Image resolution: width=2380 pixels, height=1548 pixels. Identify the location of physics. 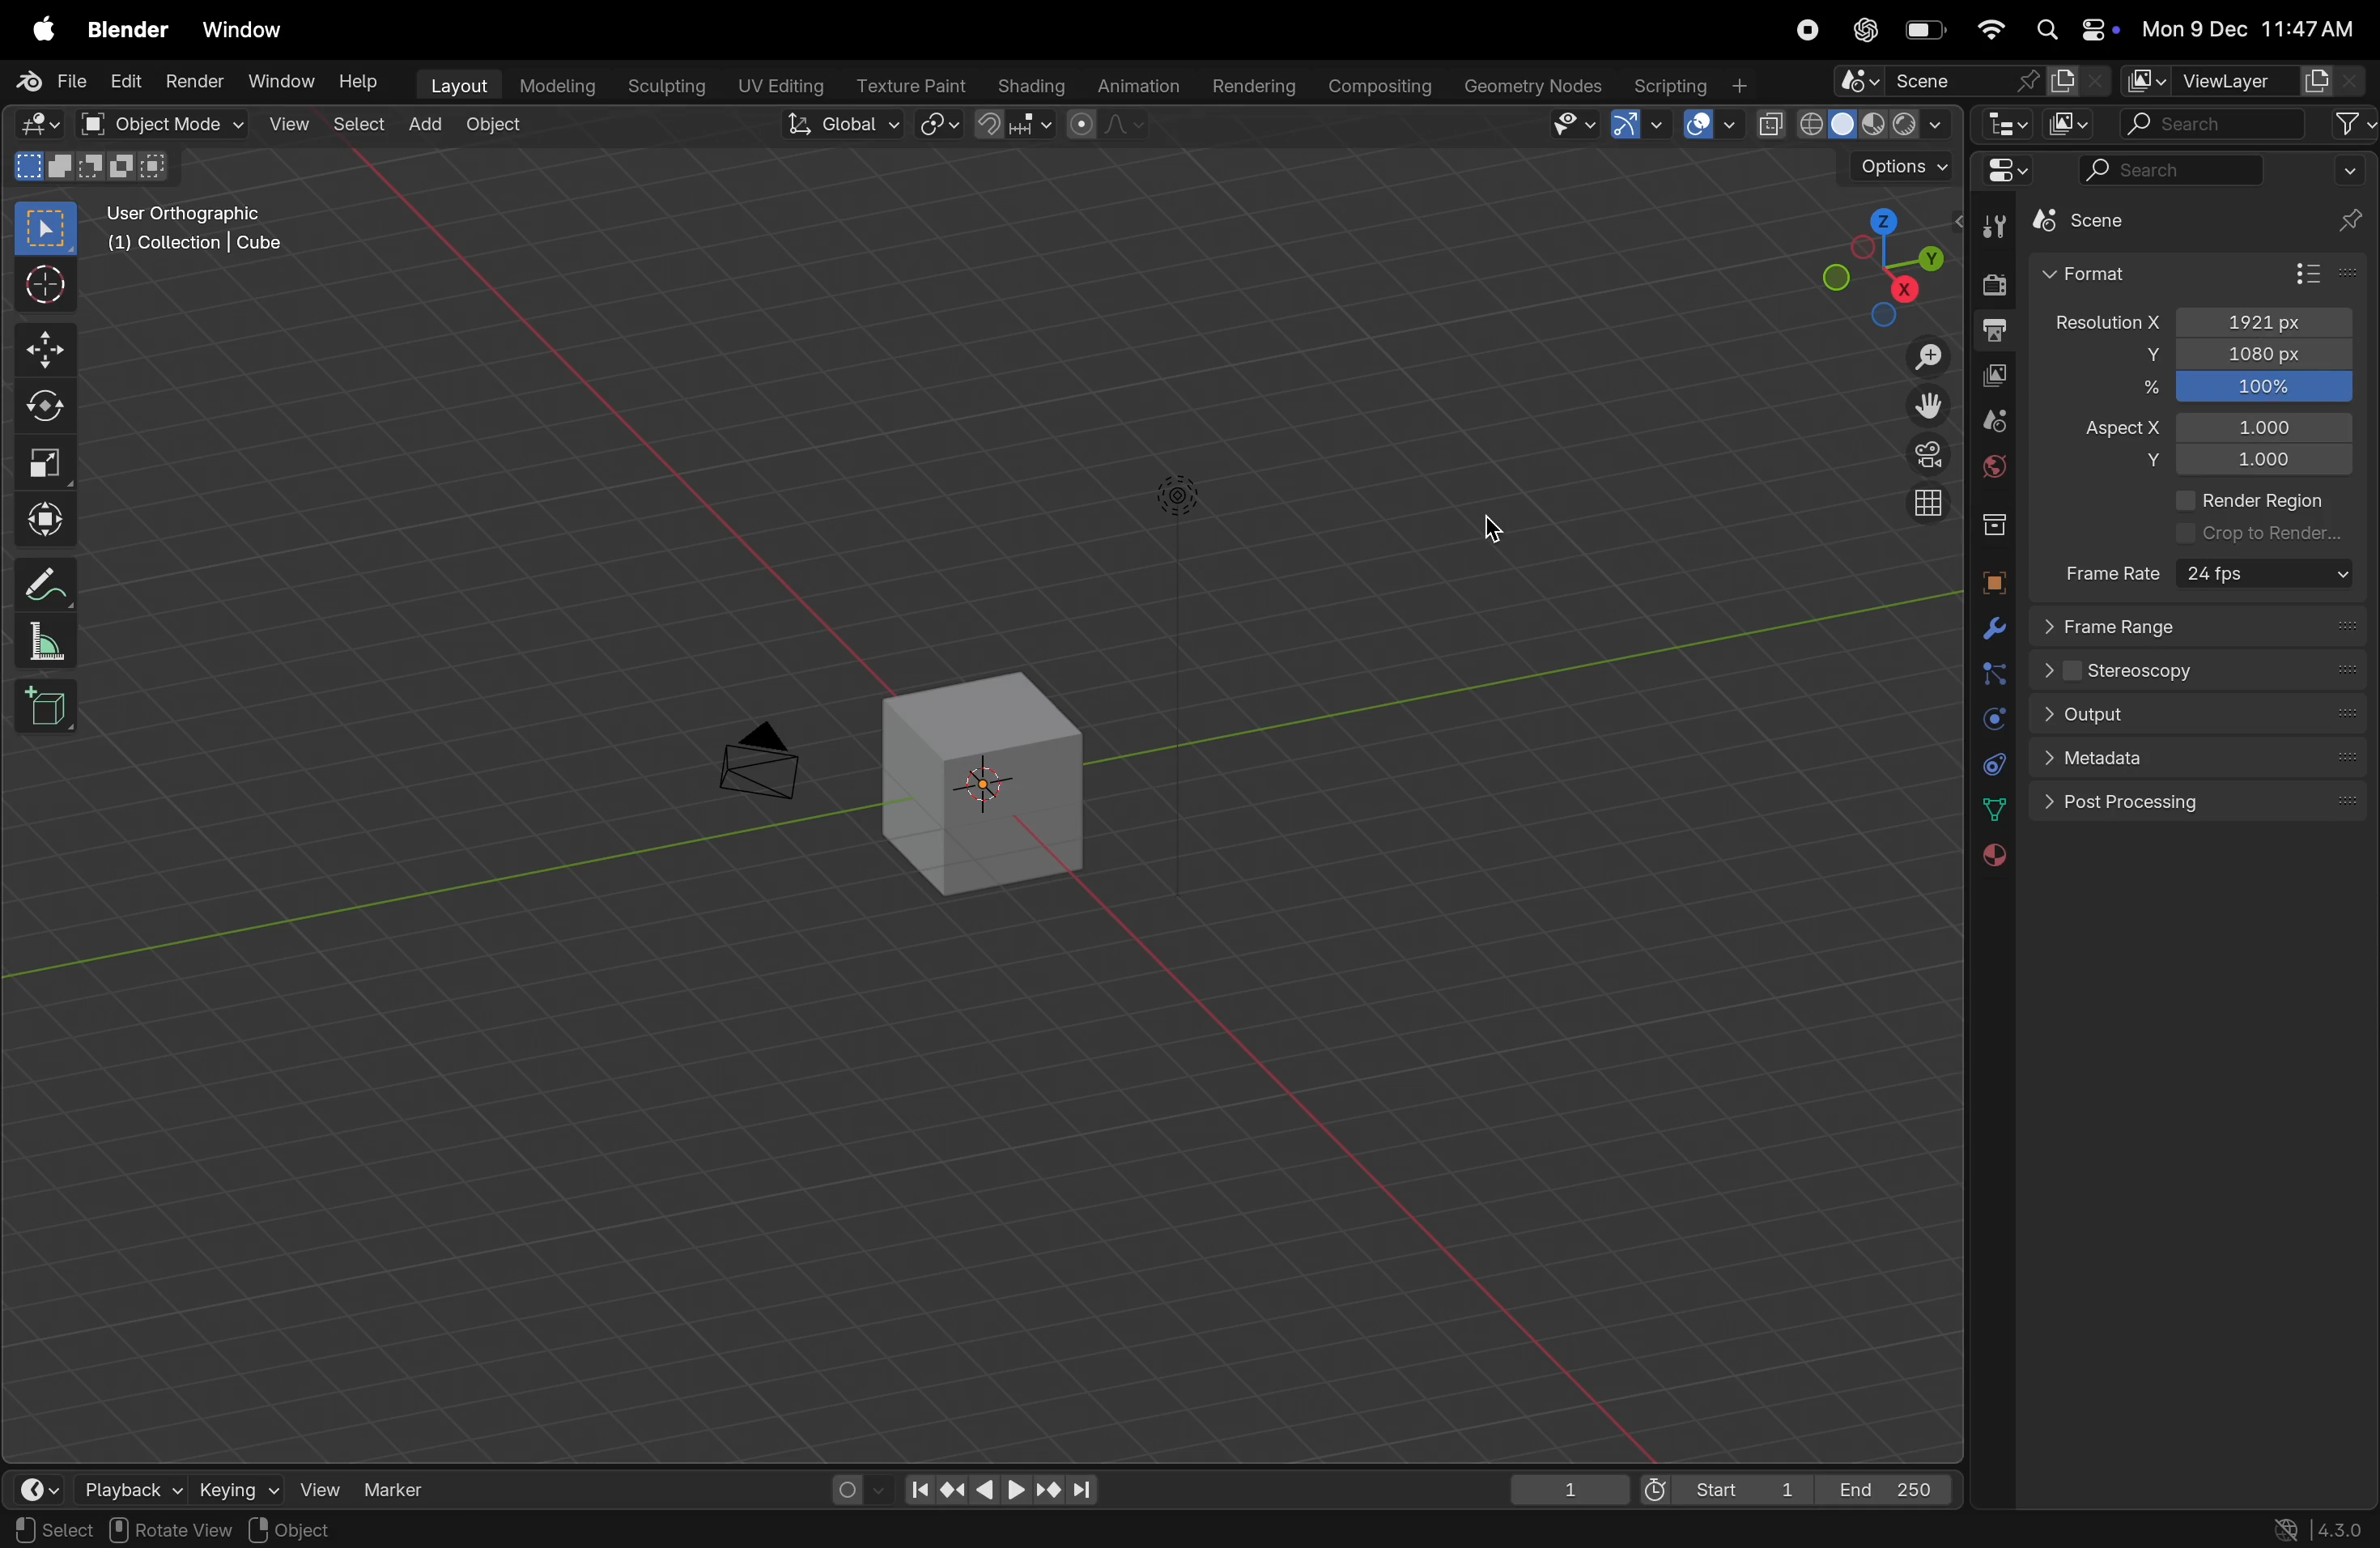
(1990, 716).